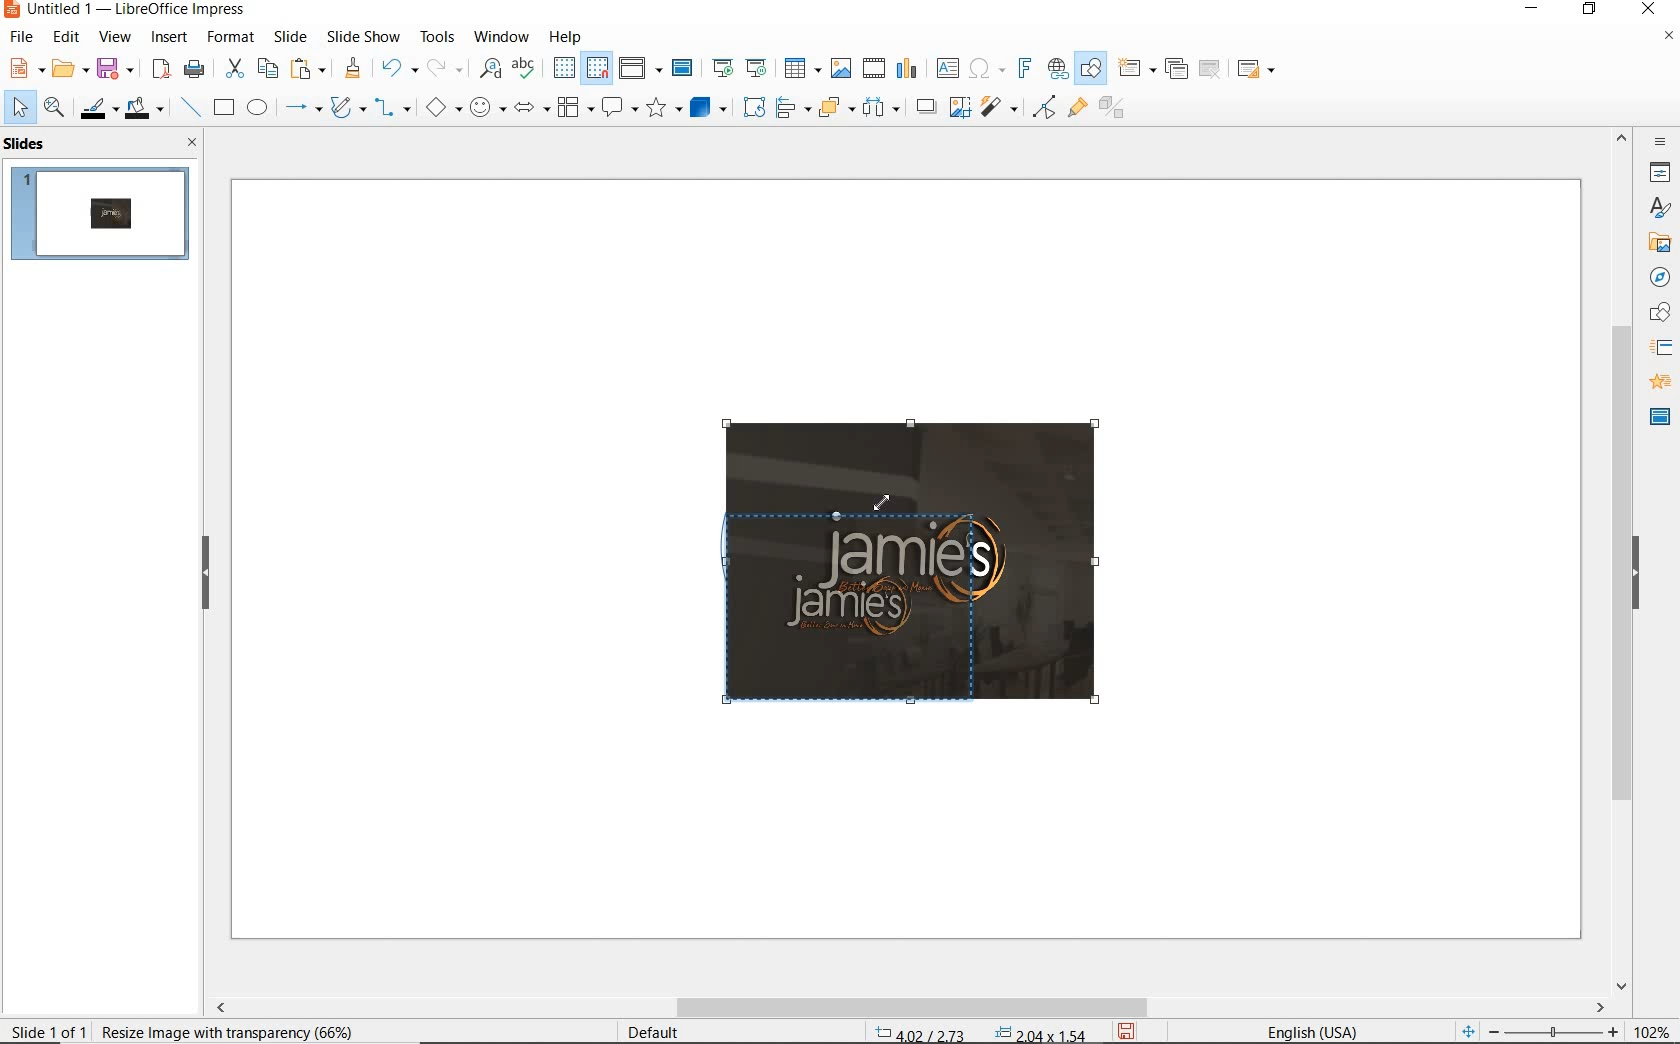 The height and width of the screenshot is (1044, 1680). I want to click on gallery, so click(1656, 242).